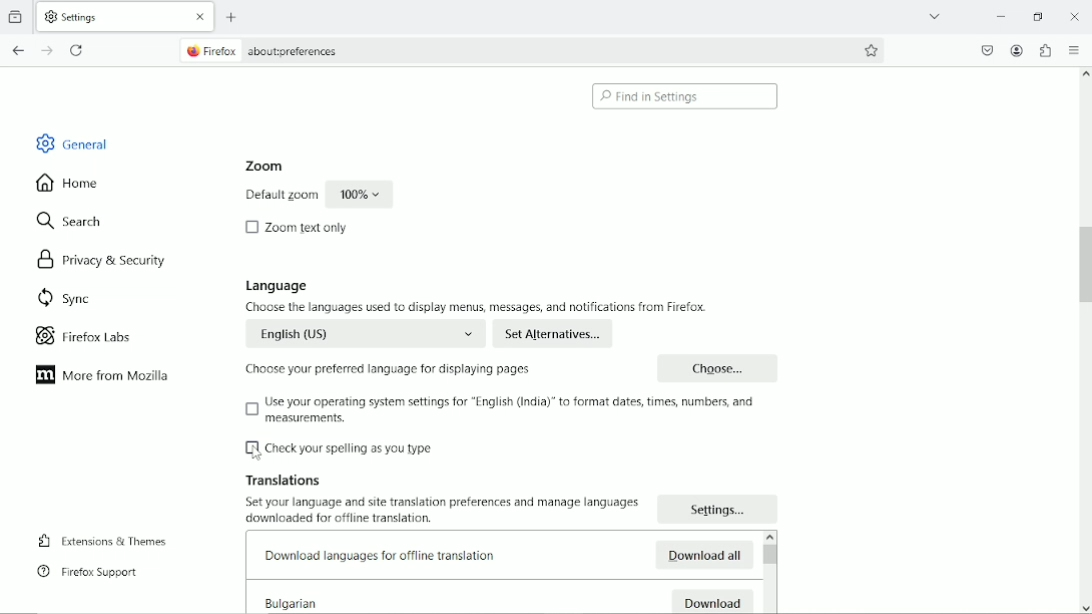  What do you see at coordinates (361, 195) in the screenshot?
I see `100%` at bounding box center [361, 195].